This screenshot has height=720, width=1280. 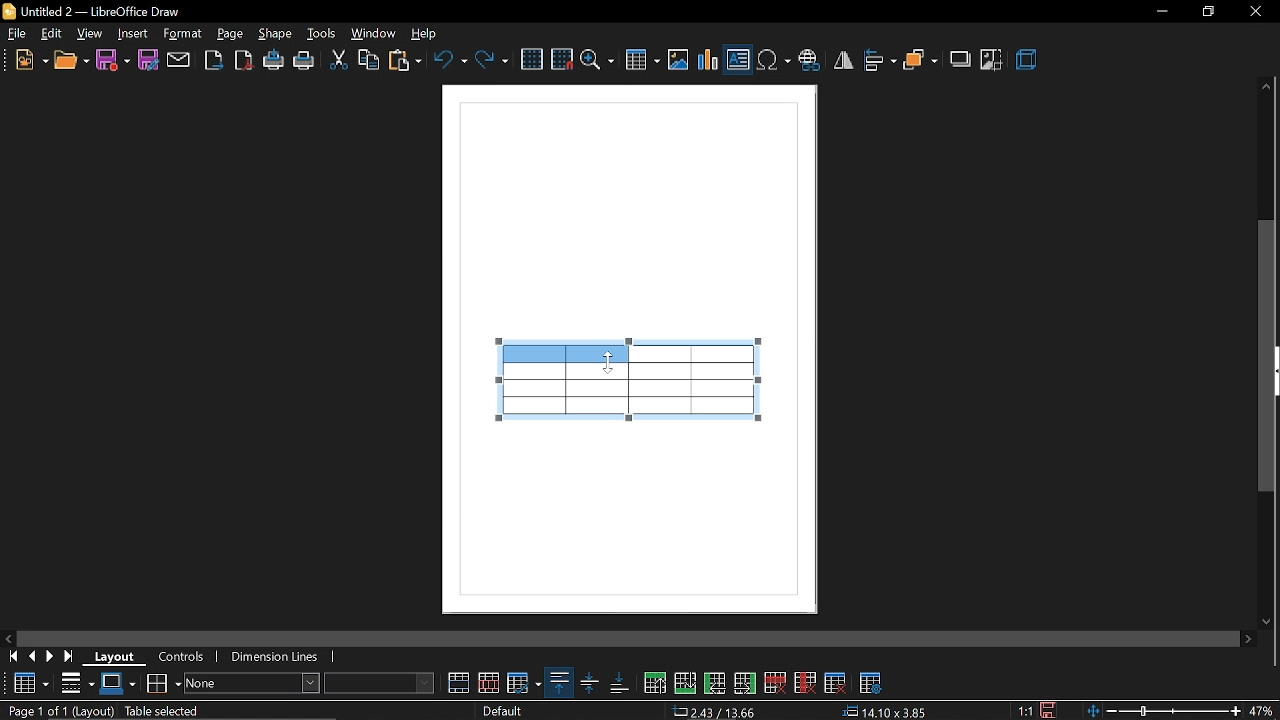 What do you see at coordinates (886, 713) in the screenshot?
I see `14.10x3.85` at bounding box center [886, 713].